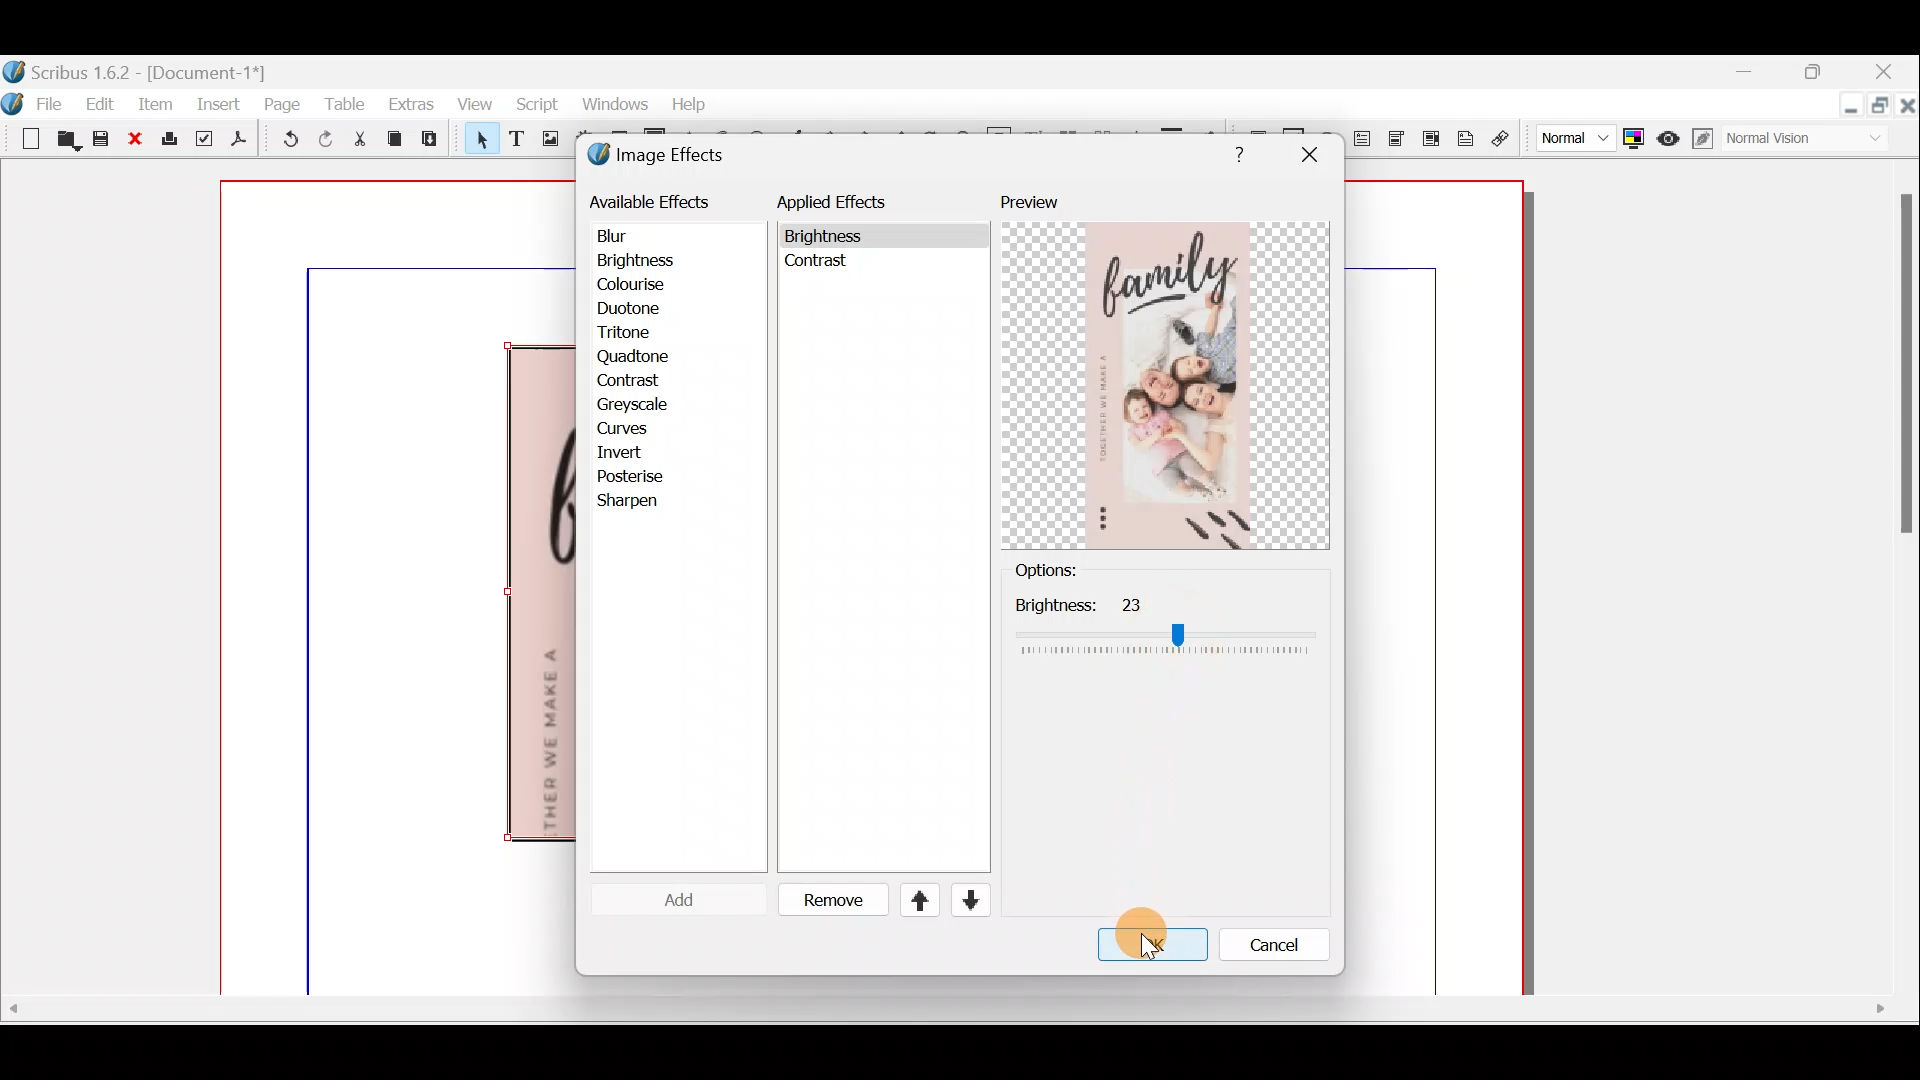 The image size is (1920, 1080). What do you see at coordinates (1165, 371) in the screenshot?
I see `Preview` at bounding box center [1165, 371].